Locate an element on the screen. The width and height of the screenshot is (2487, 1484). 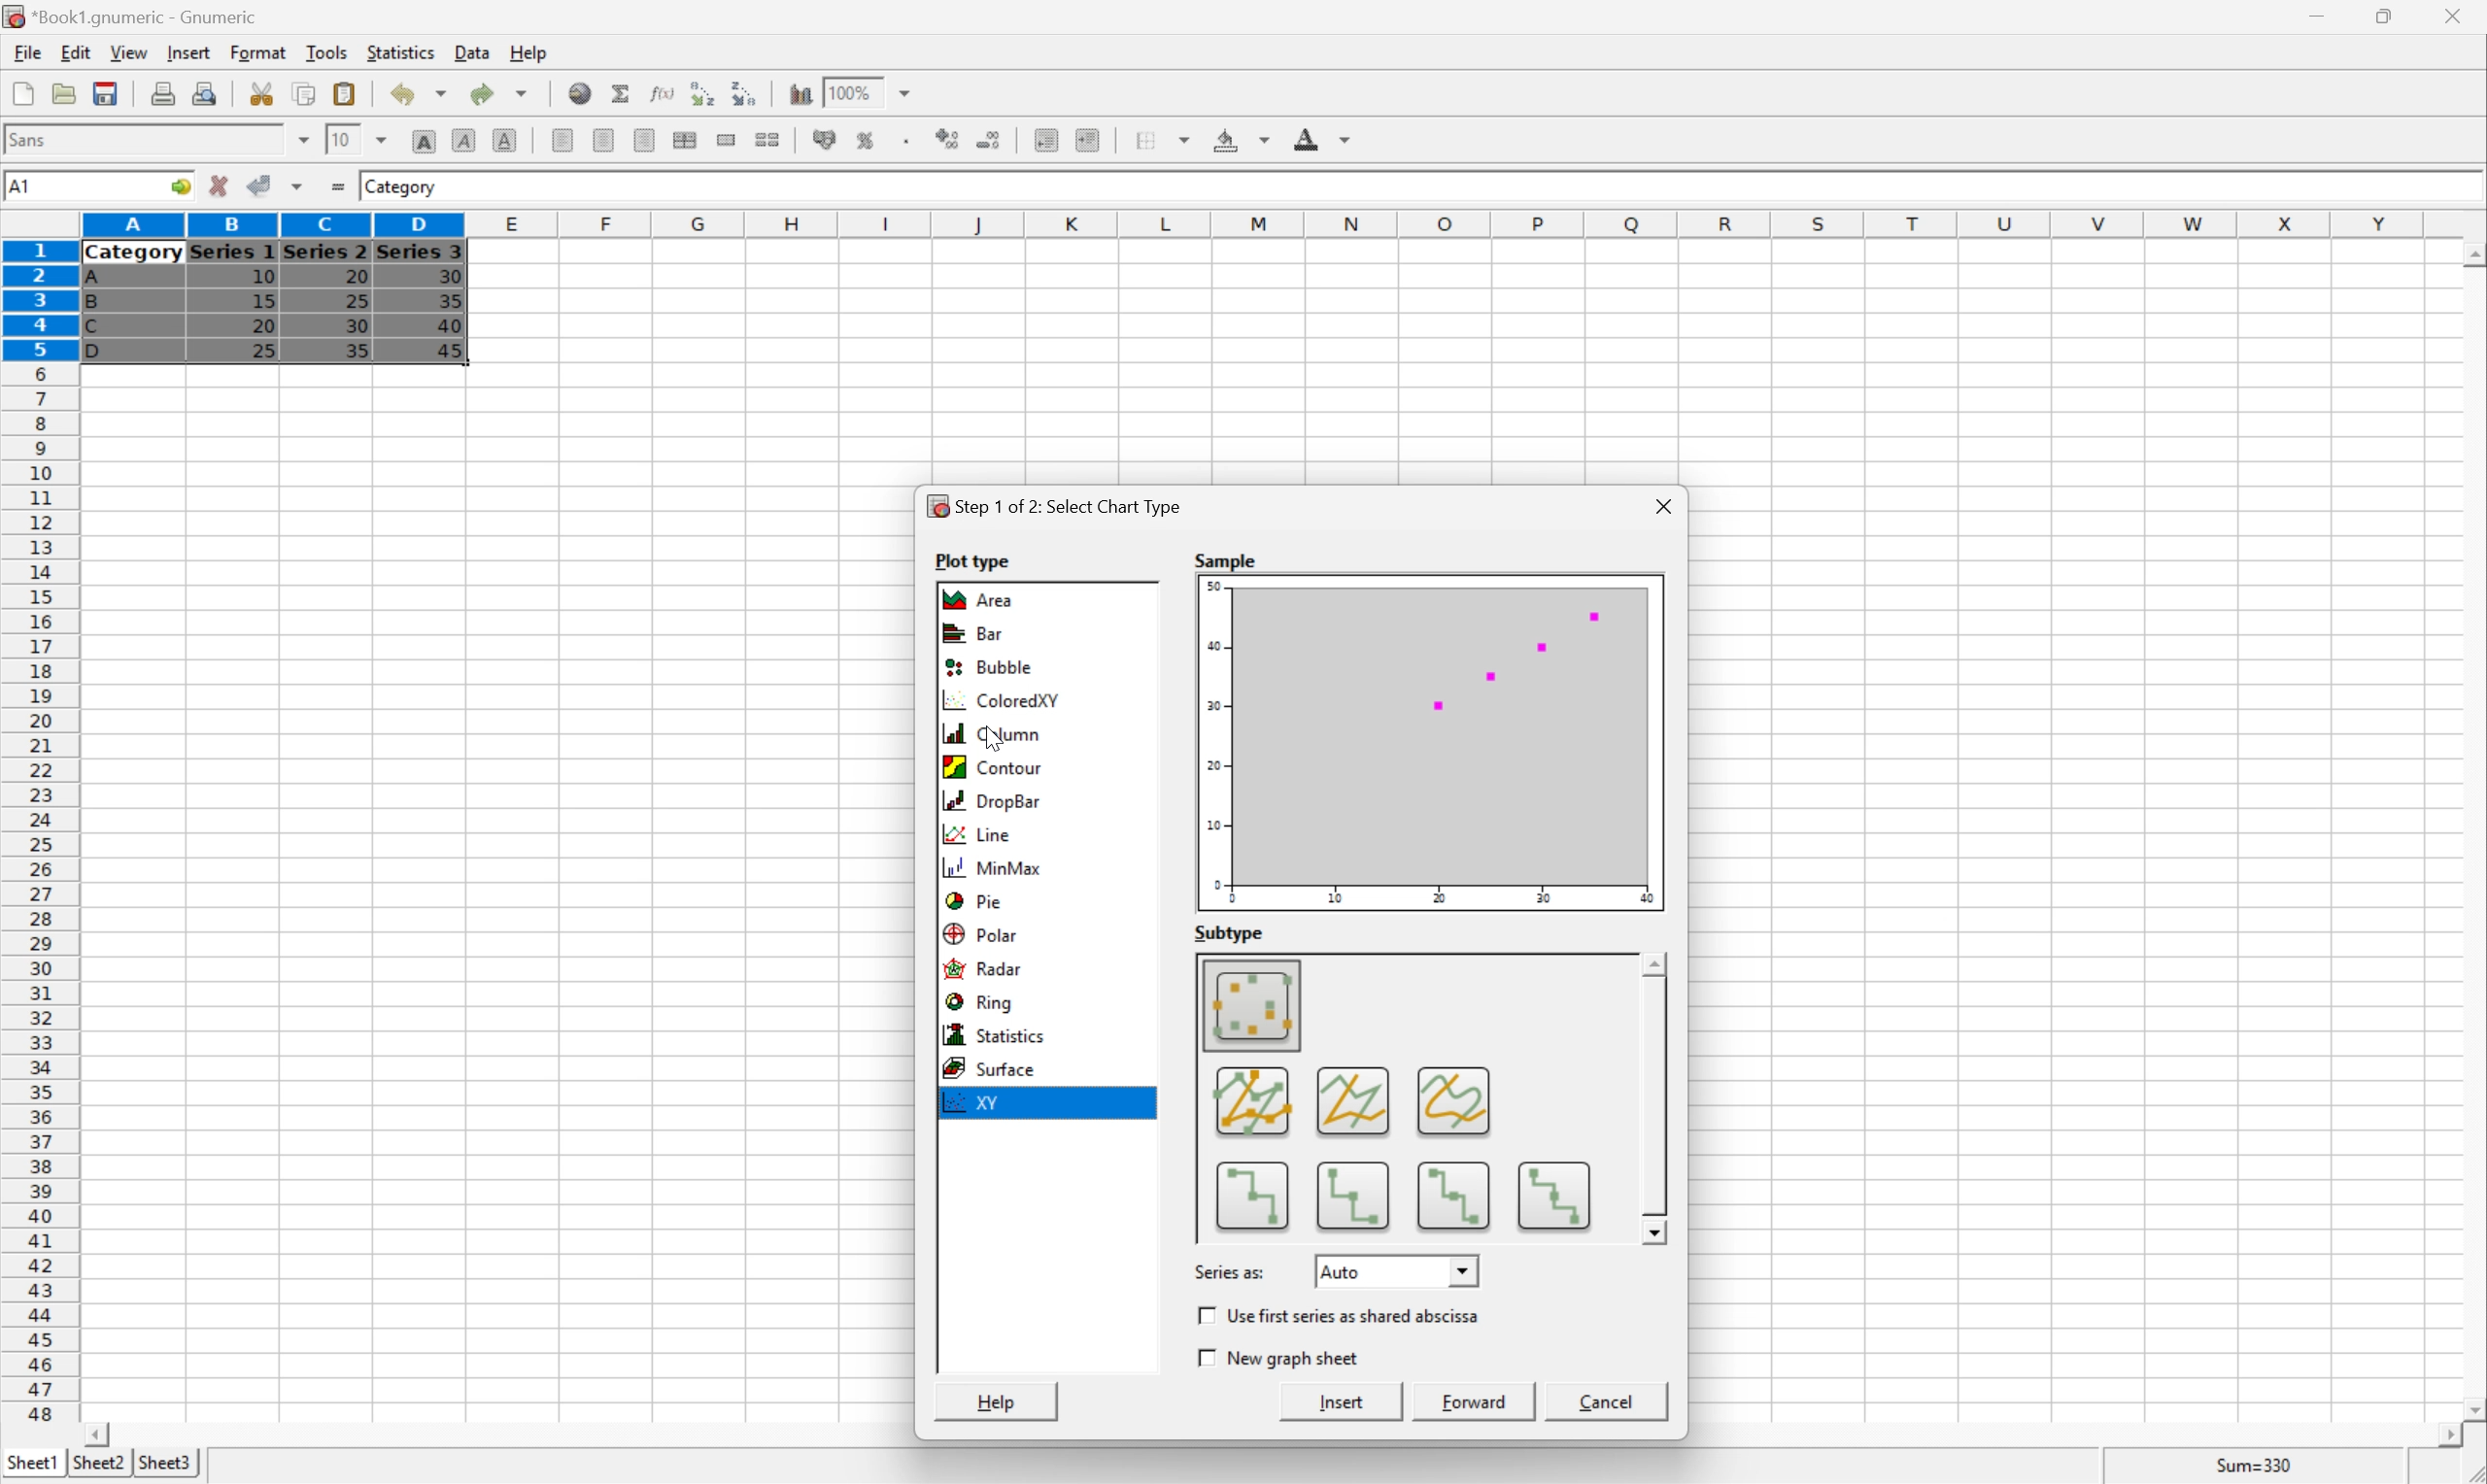
Checkbox is located at coordinates (1202, 1355).